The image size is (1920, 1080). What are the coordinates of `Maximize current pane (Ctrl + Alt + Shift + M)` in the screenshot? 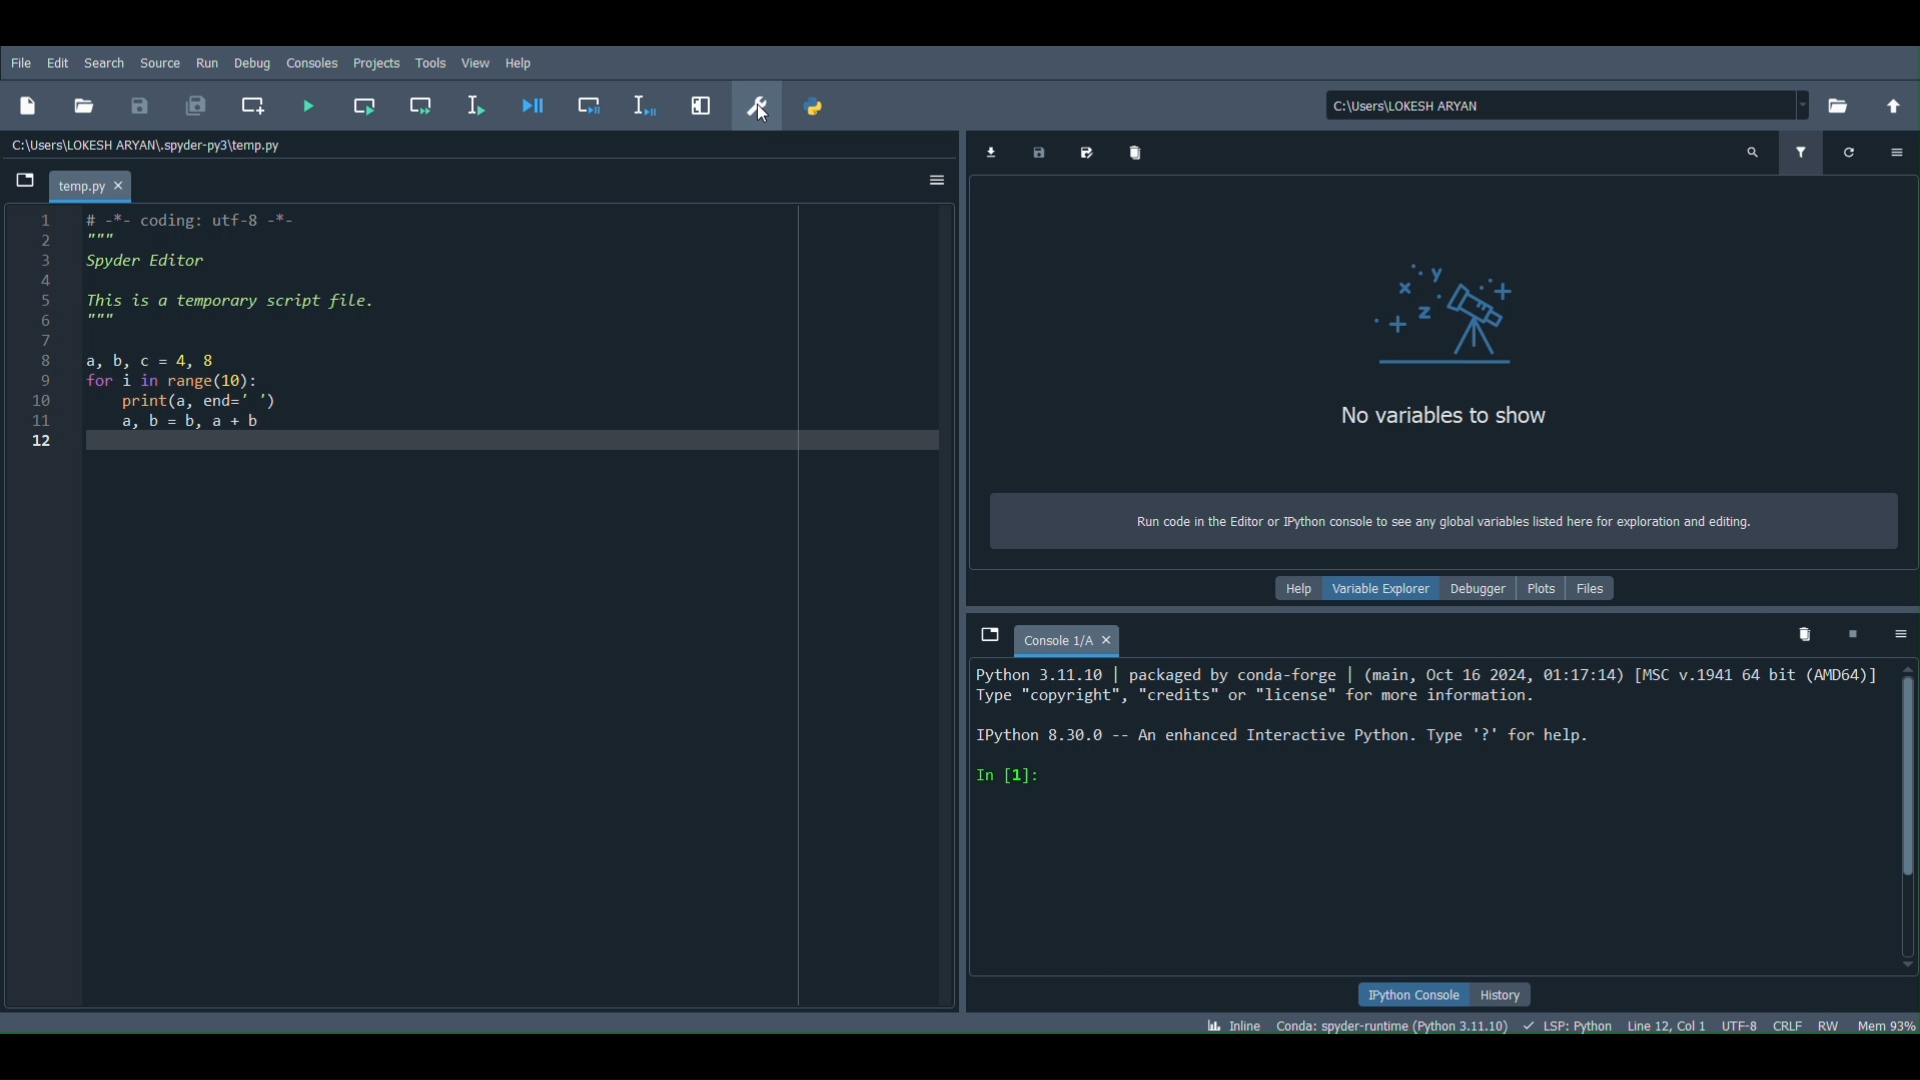 It's located at (700, 103).